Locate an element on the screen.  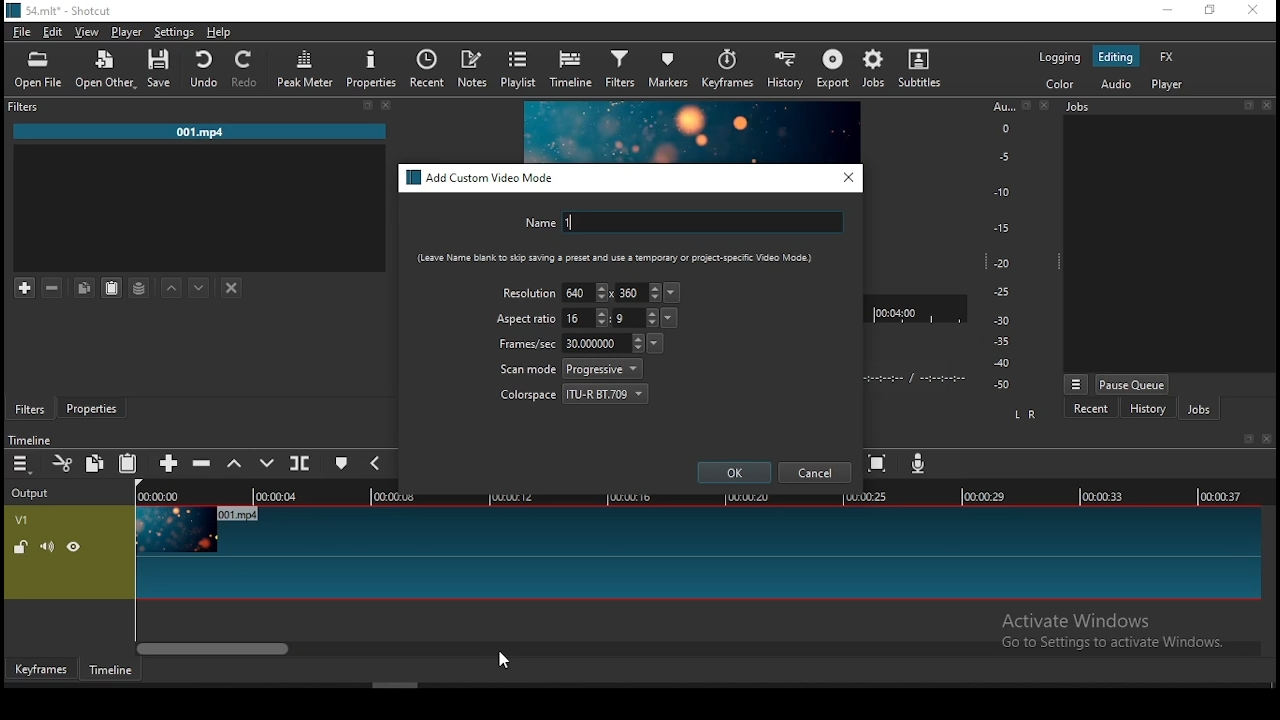
frames per second presets is located at coordinates (654, 342).